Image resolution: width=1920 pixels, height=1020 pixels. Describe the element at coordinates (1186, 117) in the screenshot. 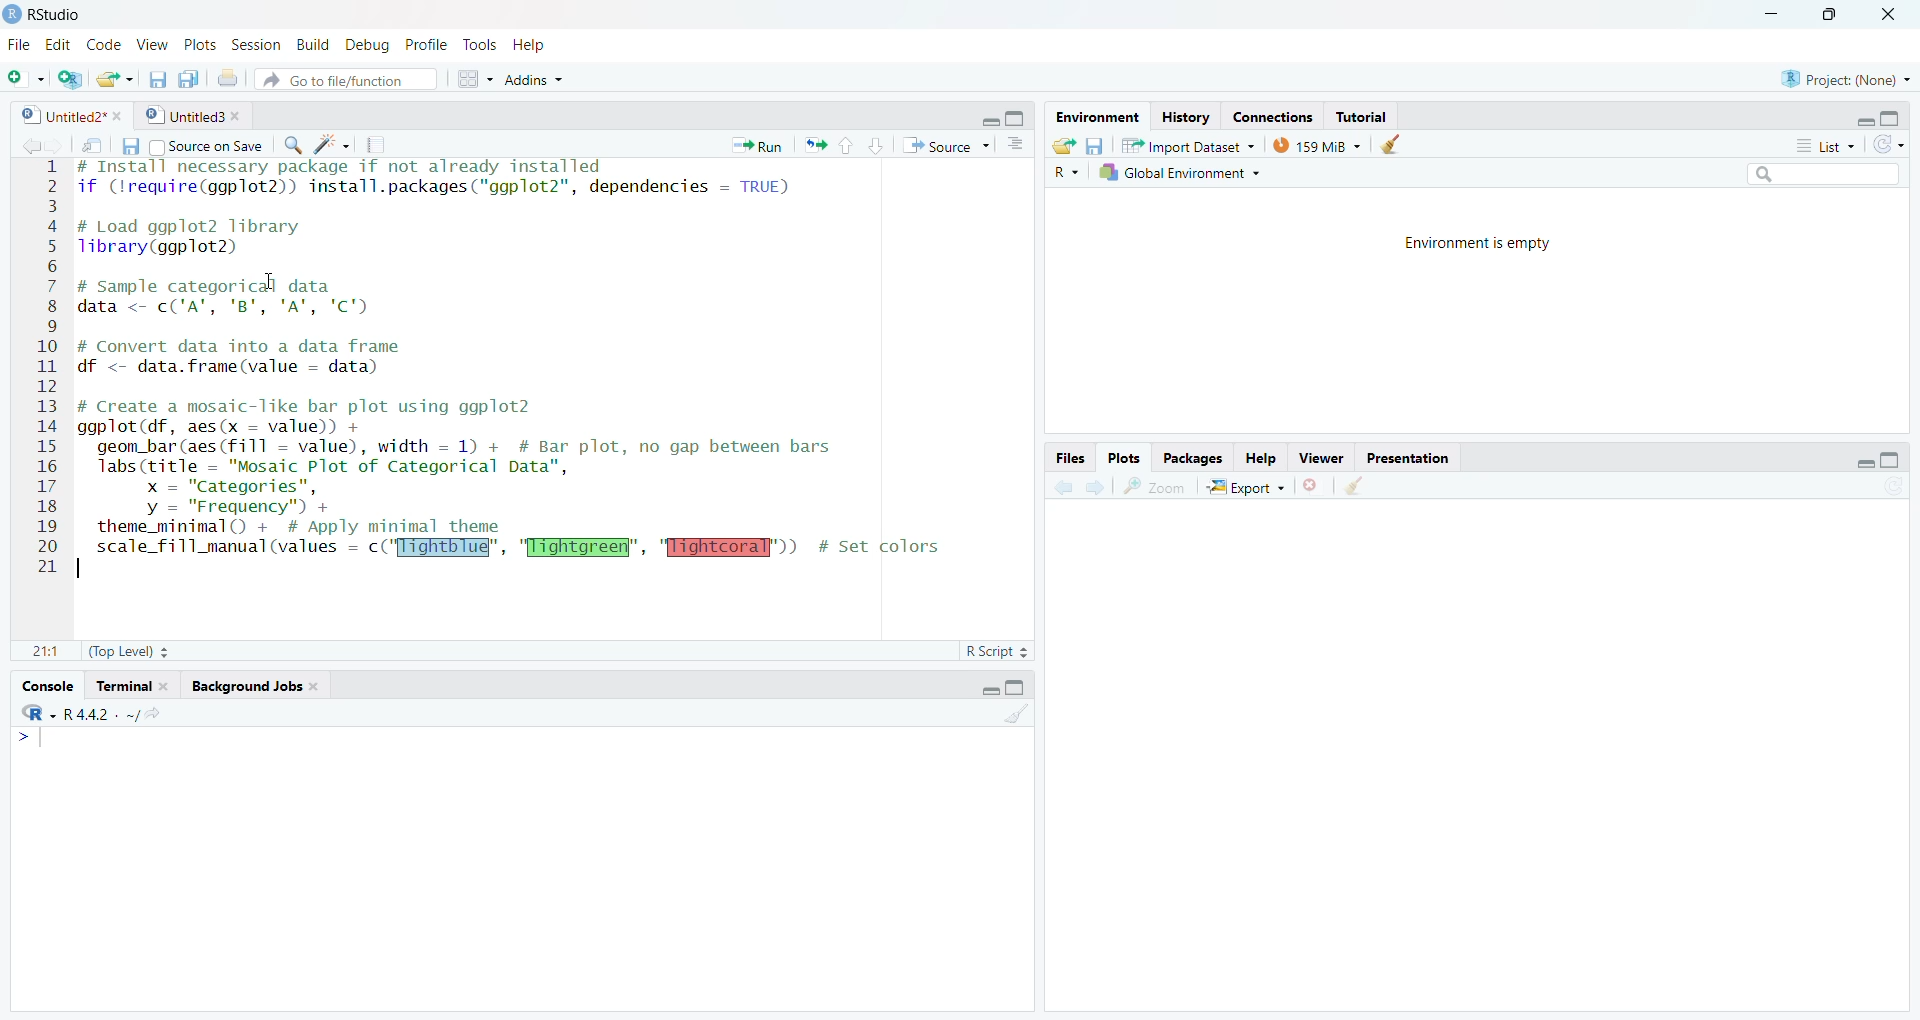

I see `History` at that location.